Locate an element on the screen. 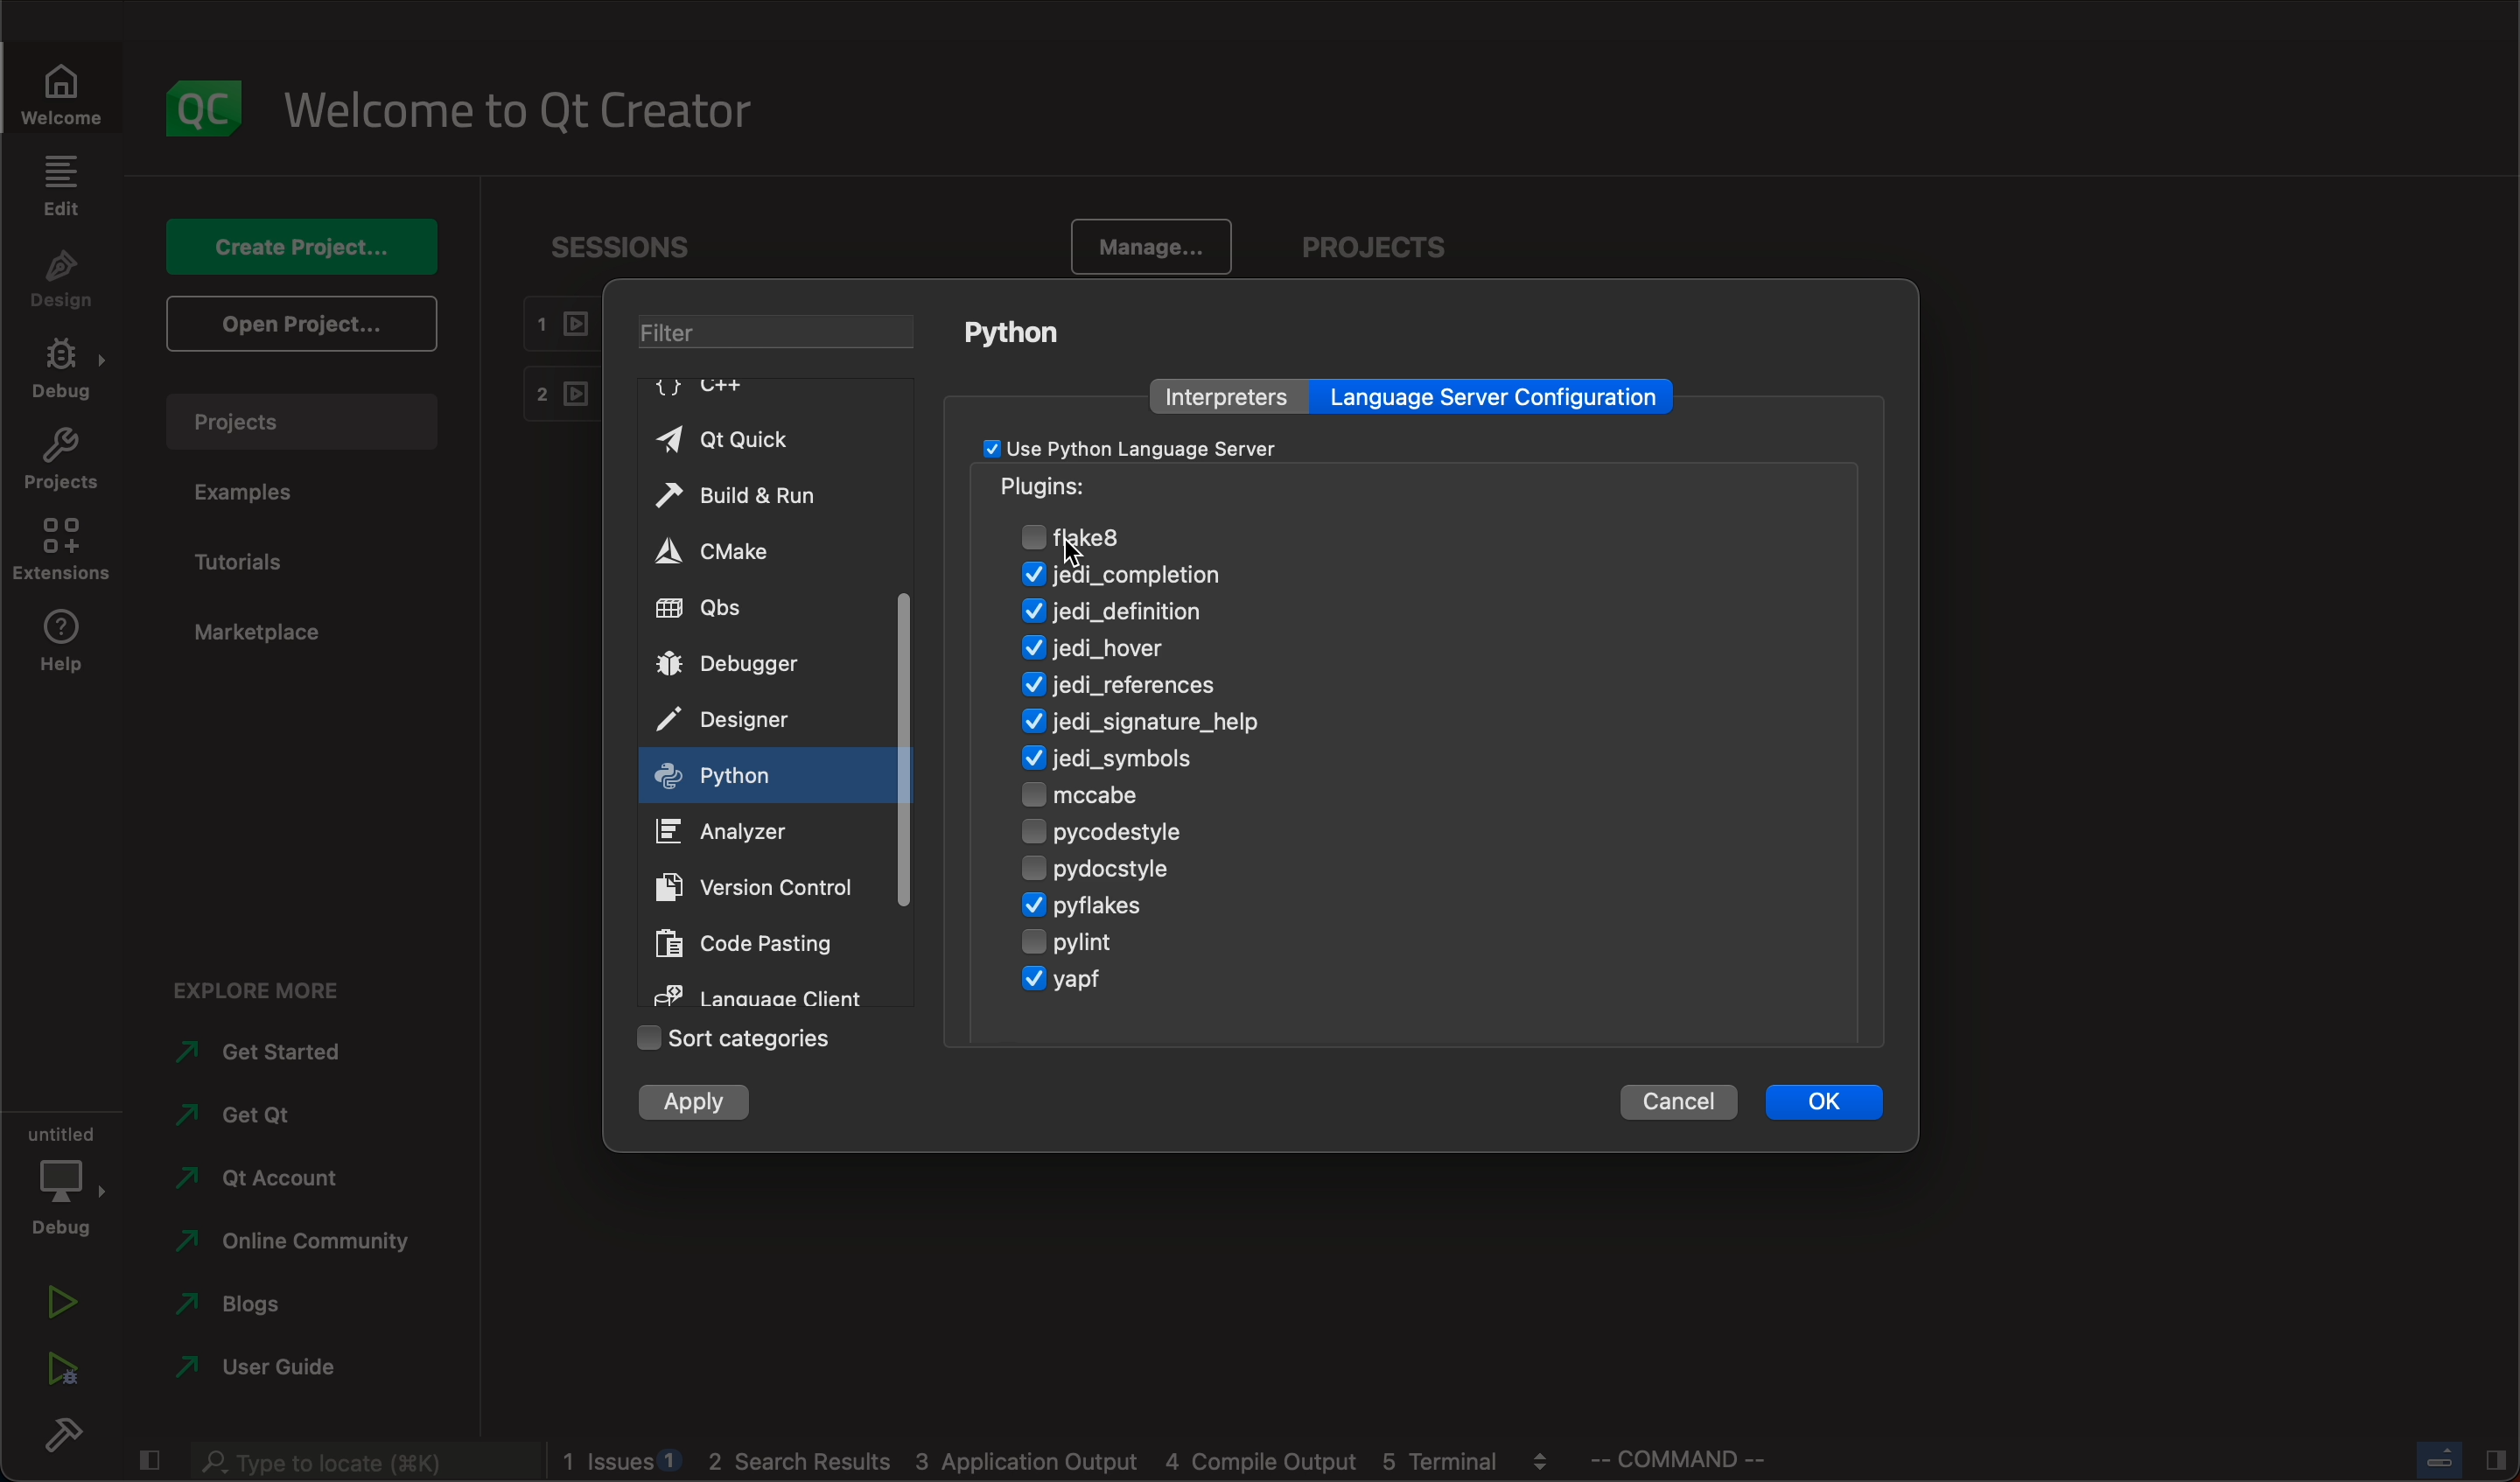 The height and width of the screenshot is (1482, 2520). examples is located at coordinates (250, 497).